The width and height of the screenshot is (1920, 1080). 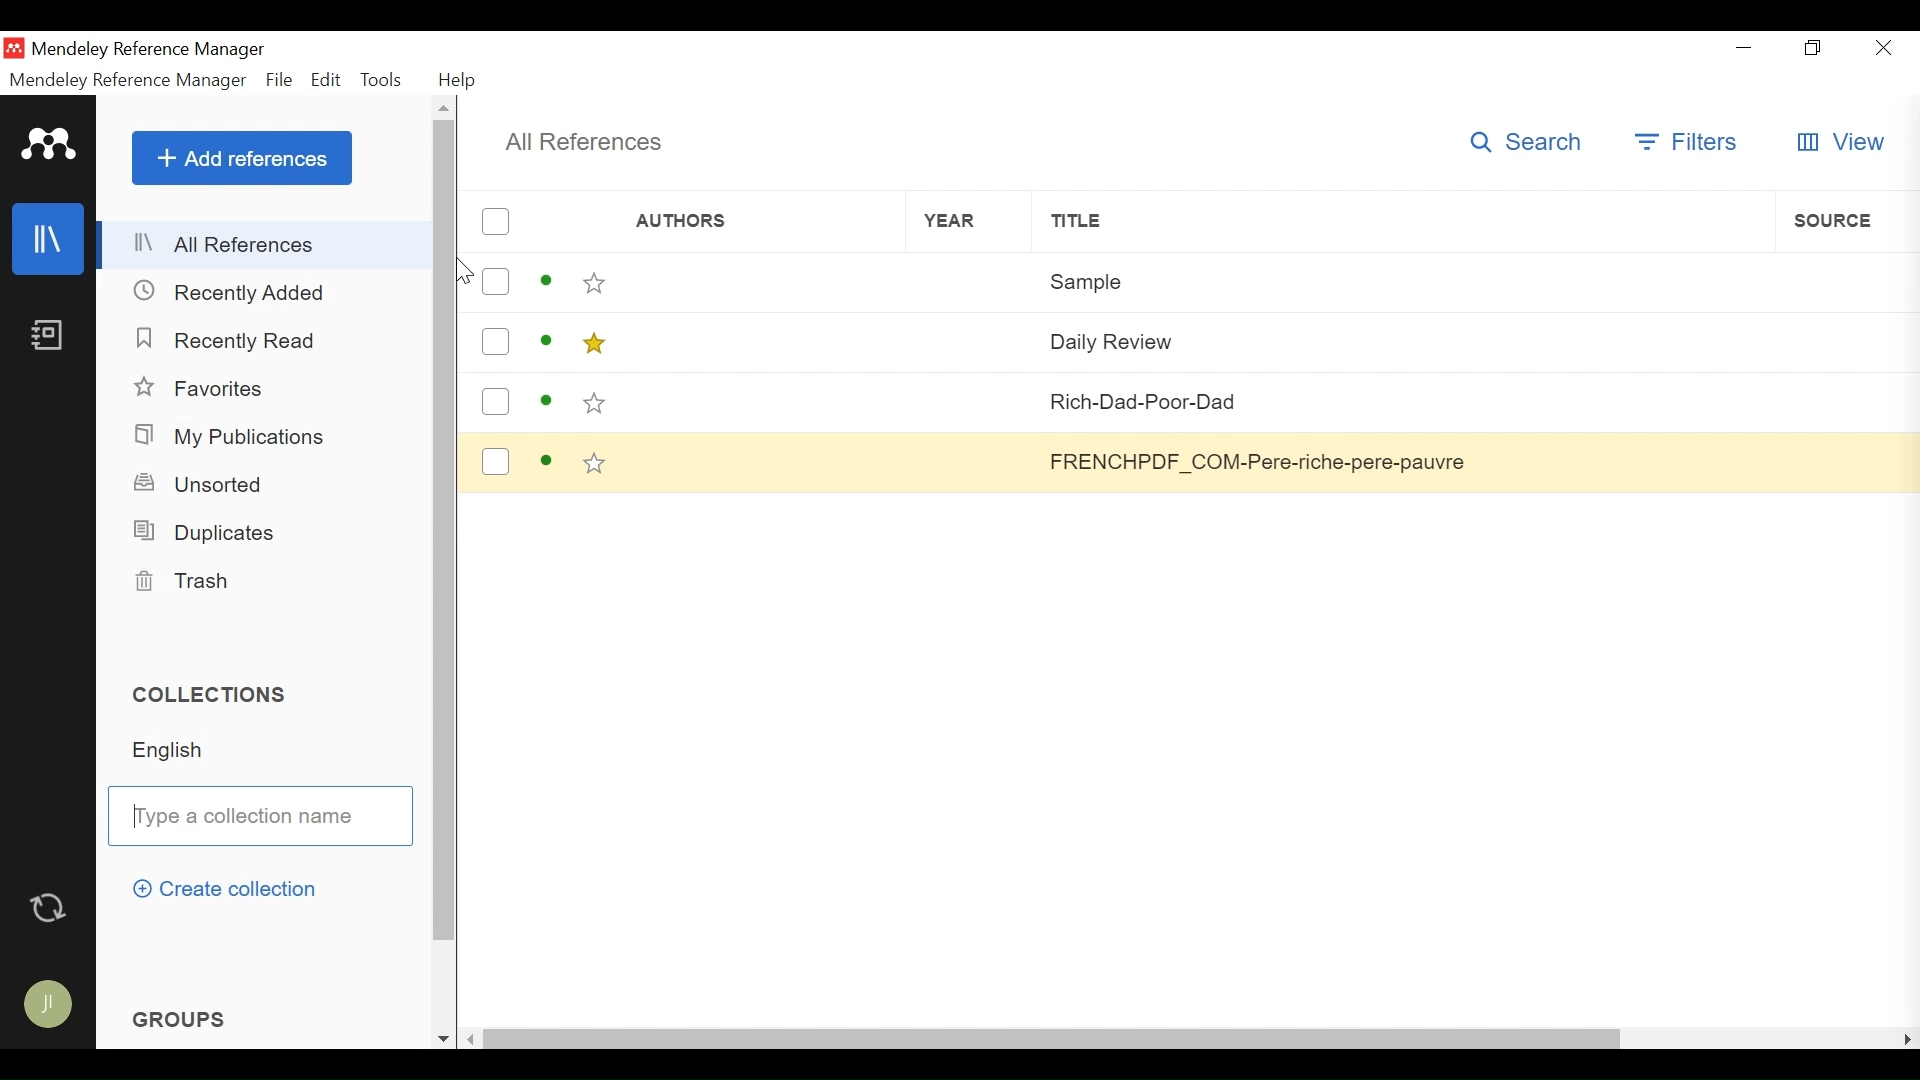 What do you see at coordinates (1840, 461) in the screenshot?
I see `Source` at bounding box center [1840, 461].